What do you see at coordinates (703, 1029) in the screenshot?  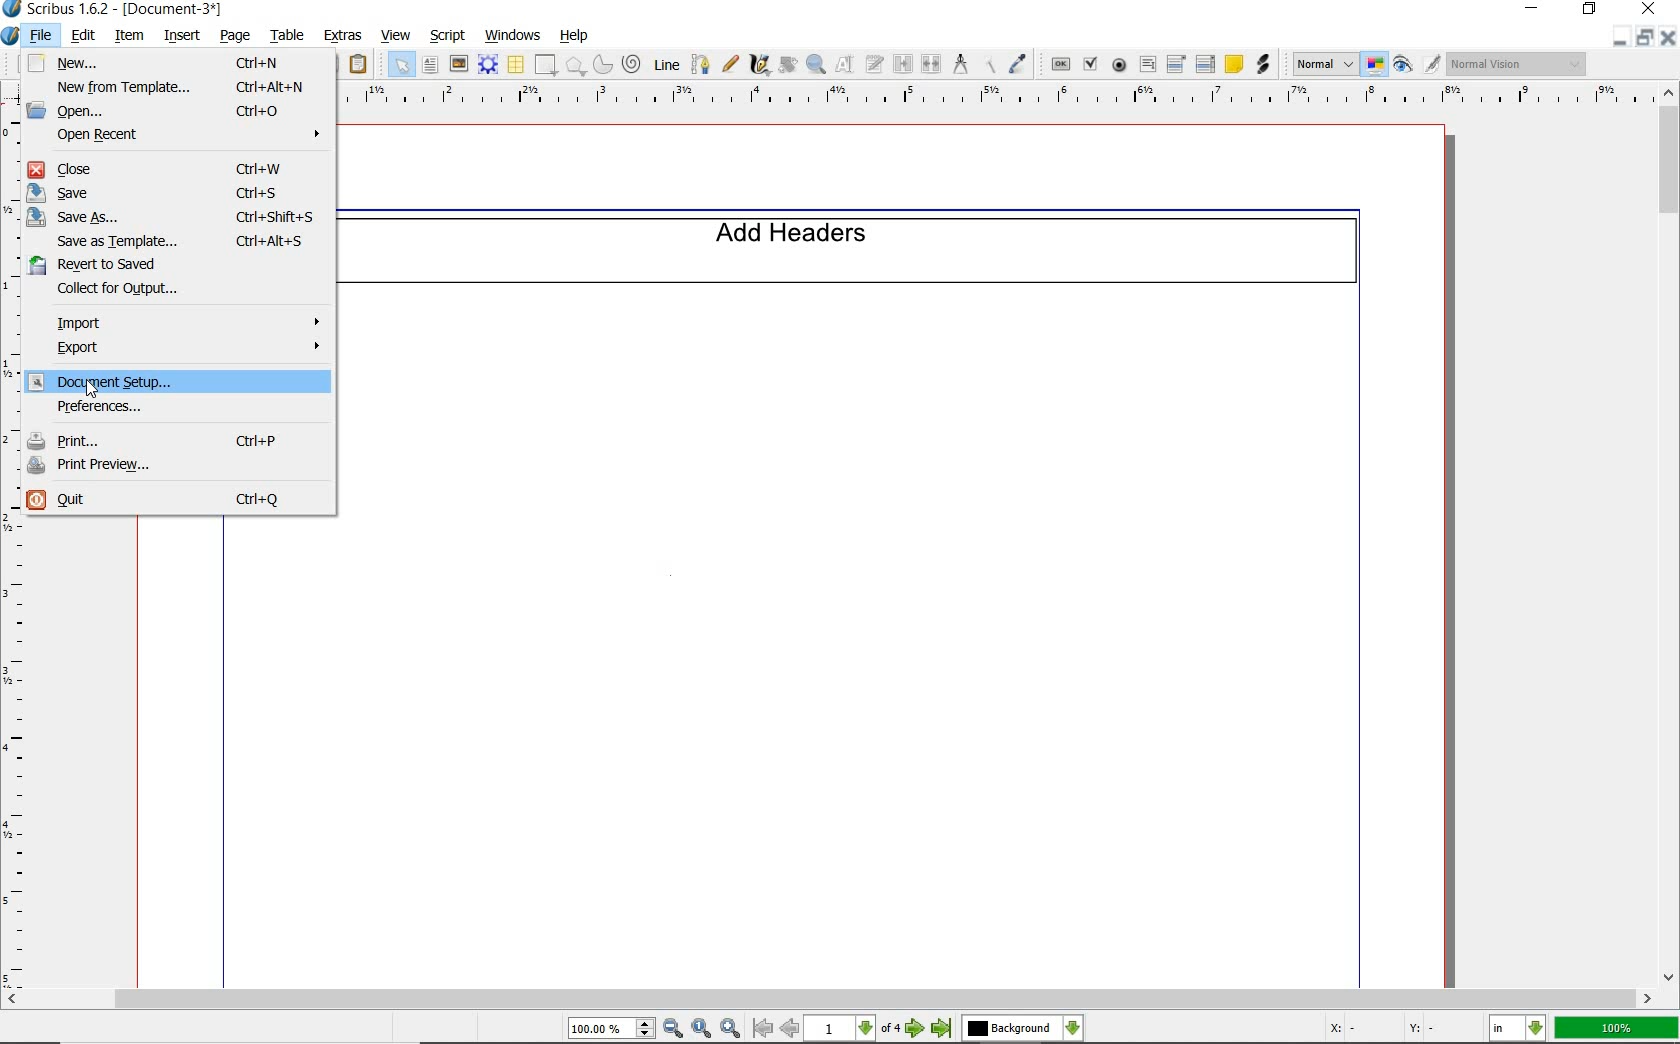 I see `zoom to 100%` at bounding box center [703, 1029].